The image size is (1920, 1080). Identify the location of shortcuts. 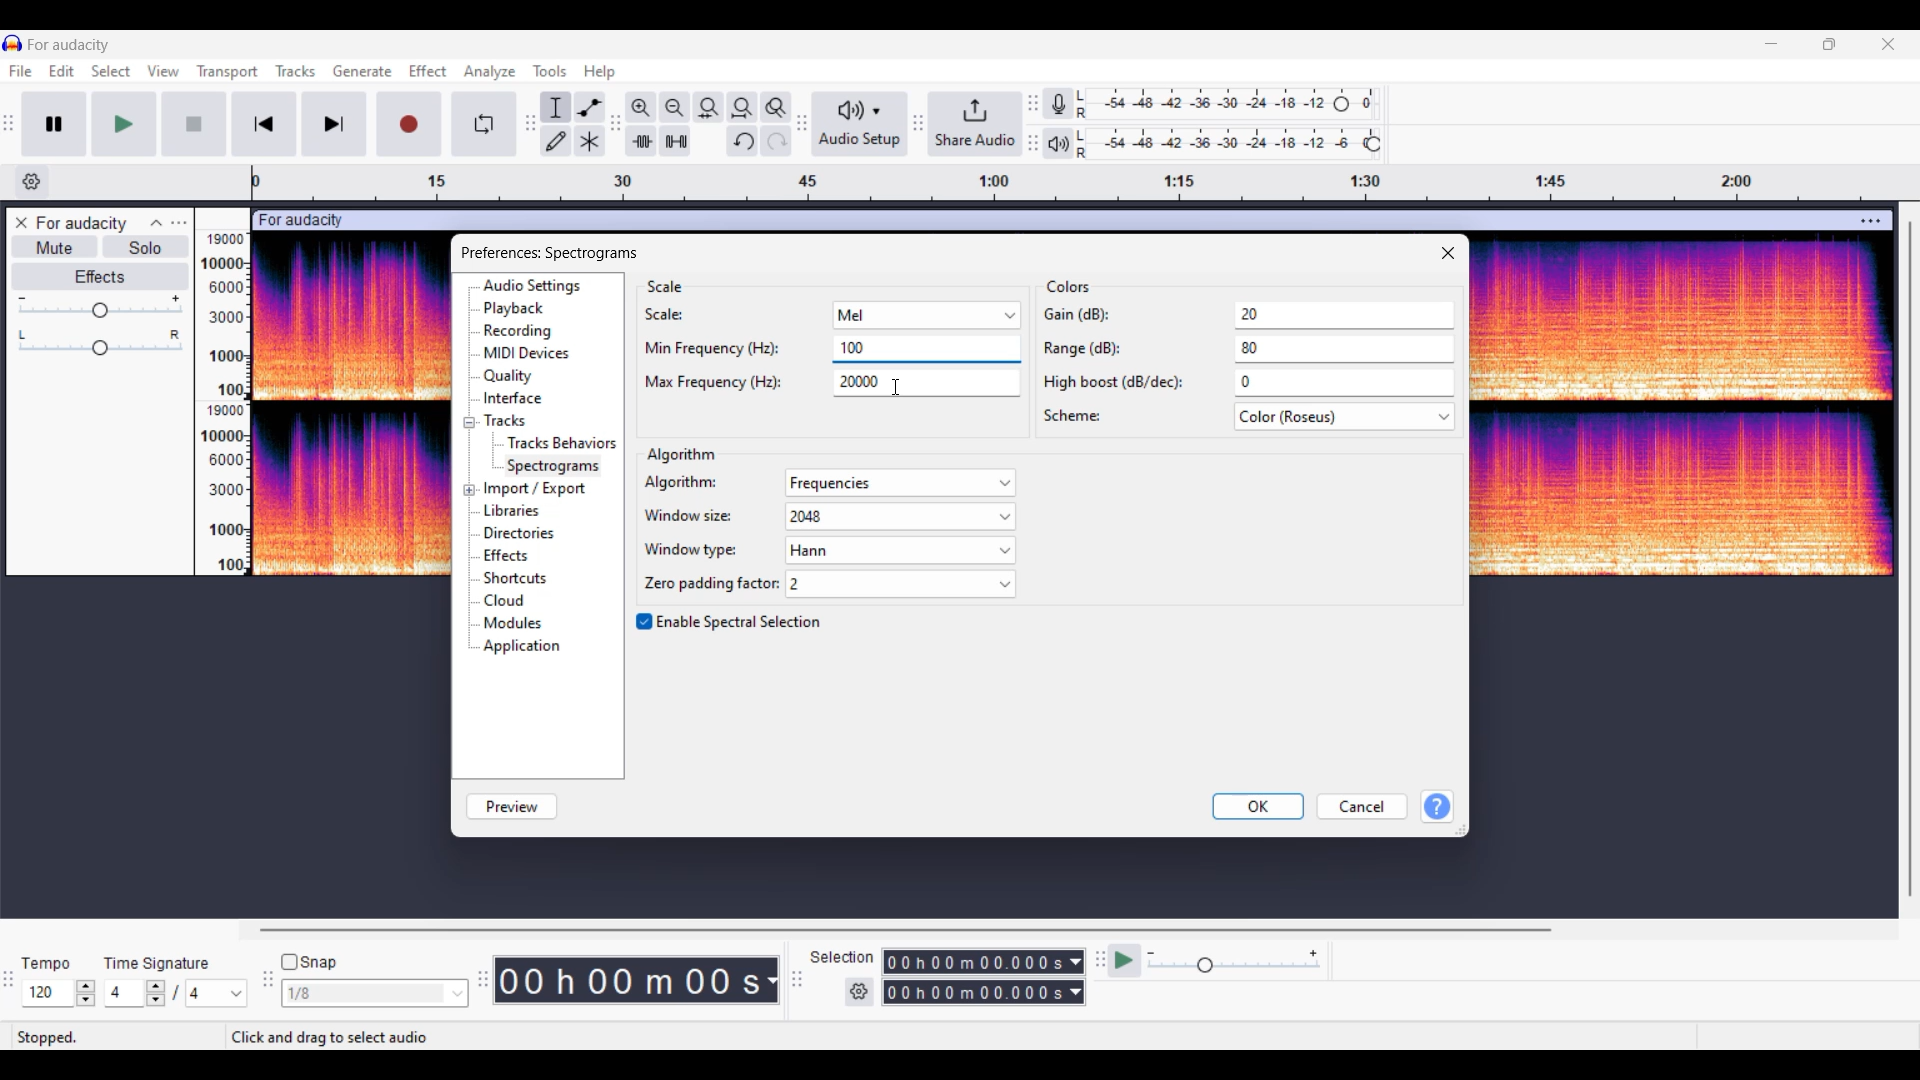
(526, 579).